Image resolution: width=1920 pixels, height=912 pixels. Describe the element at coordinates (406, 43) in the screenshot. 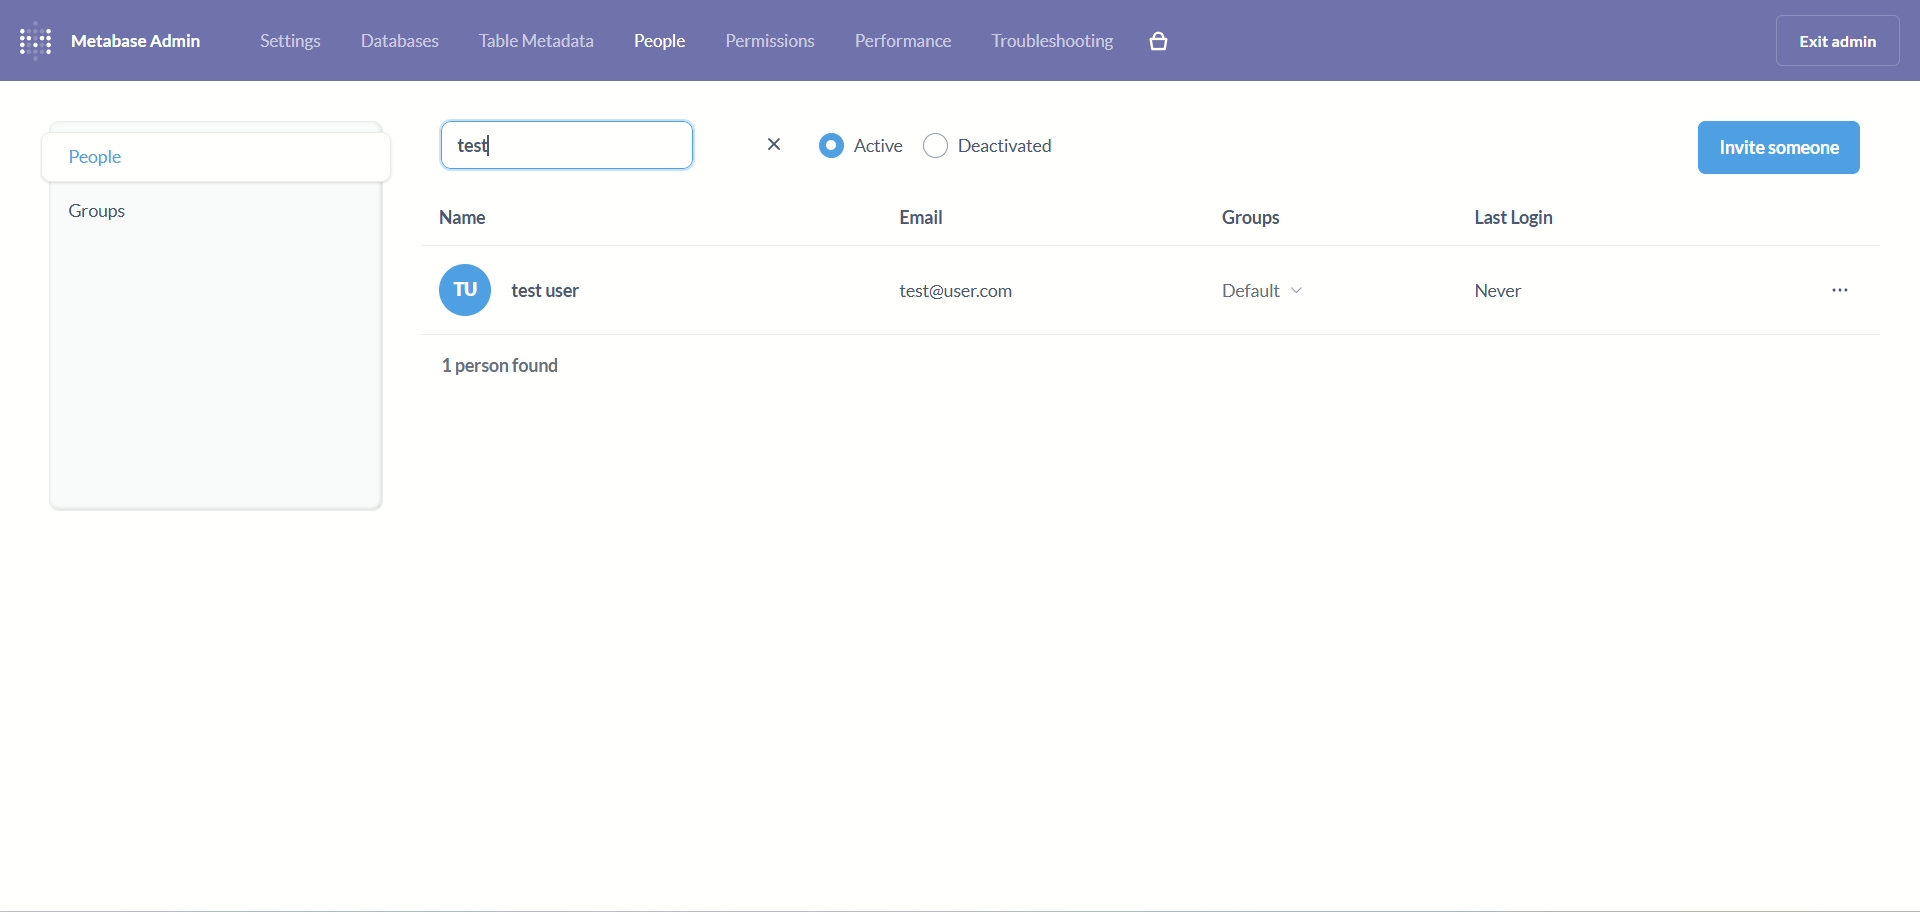

I see `databases` at that location.